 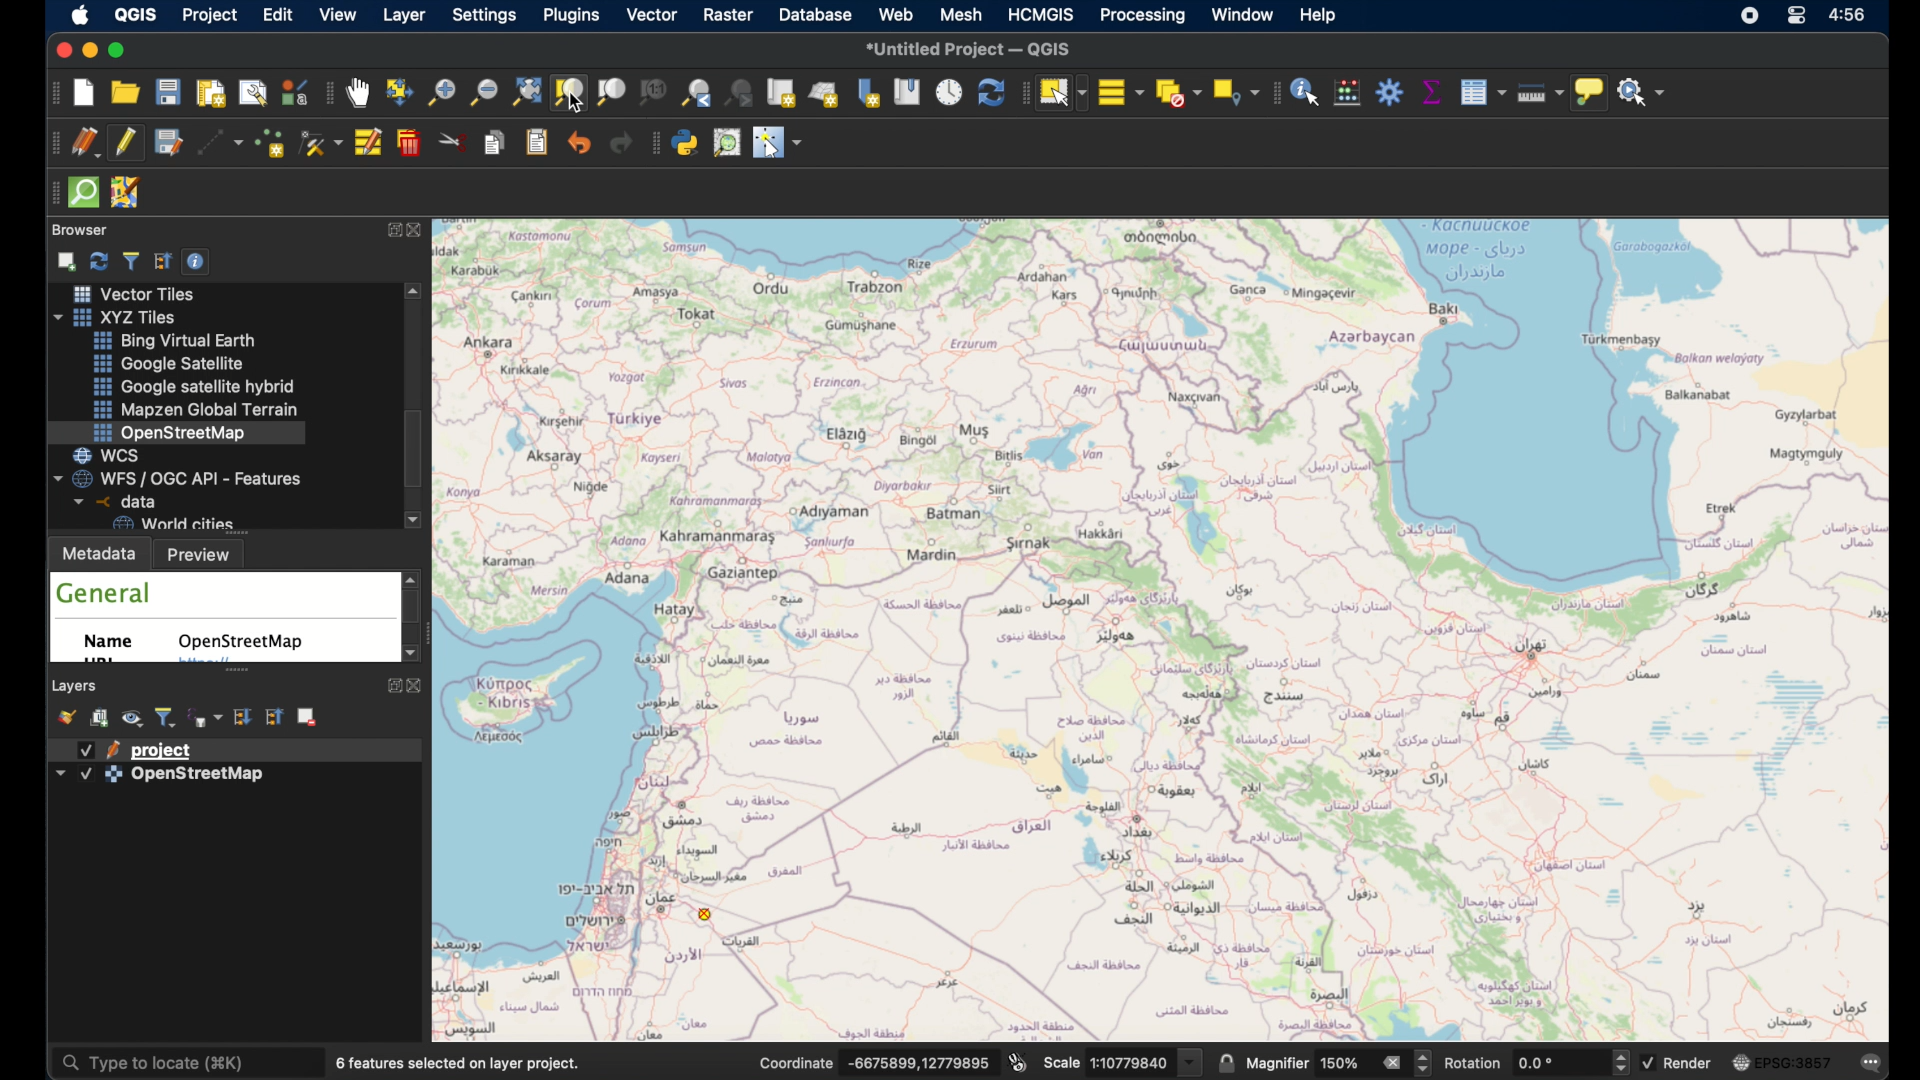 I want to click on remove layer/group, so click(x=310, y=717).